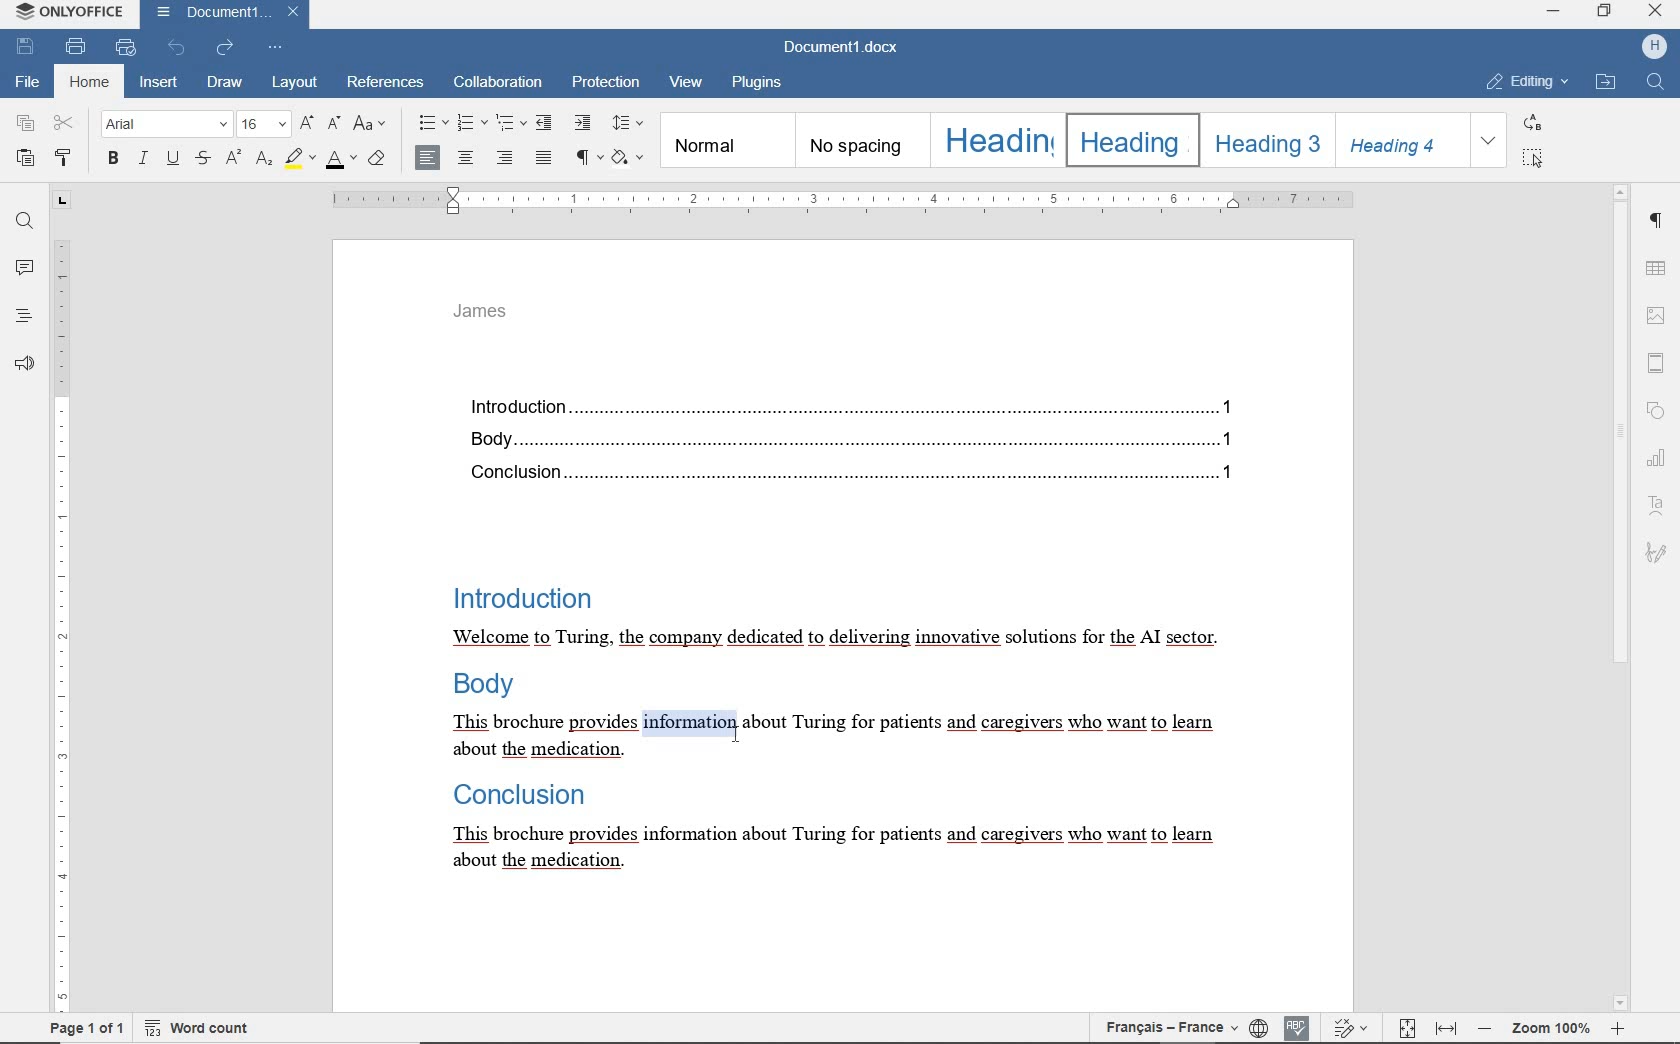 This screenshot has height=1044, width=1680. Describe the element at coordinates (428, 156) in the screenshot. I see `ALIGN LEFT` at that location.